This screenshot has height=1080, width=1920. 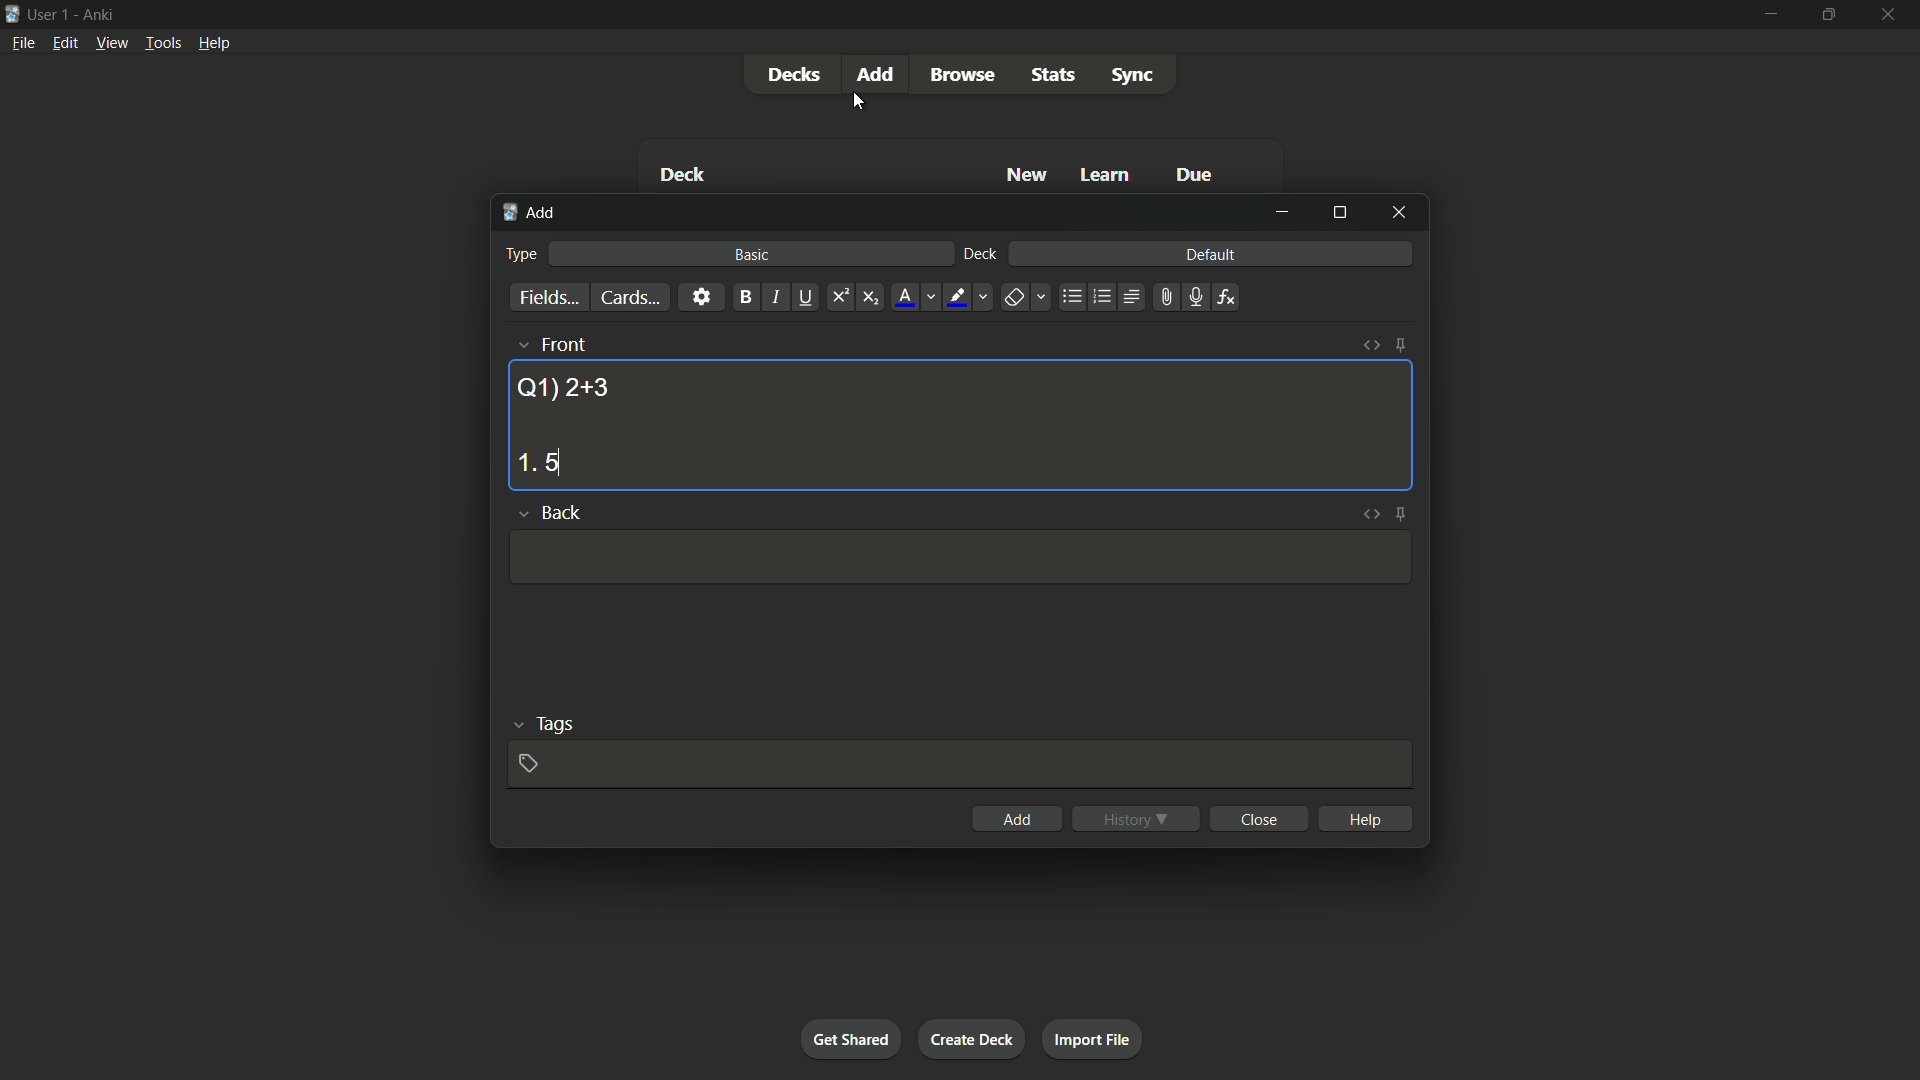 I want to click on toggle html editor, so click(x=1371, y=514).